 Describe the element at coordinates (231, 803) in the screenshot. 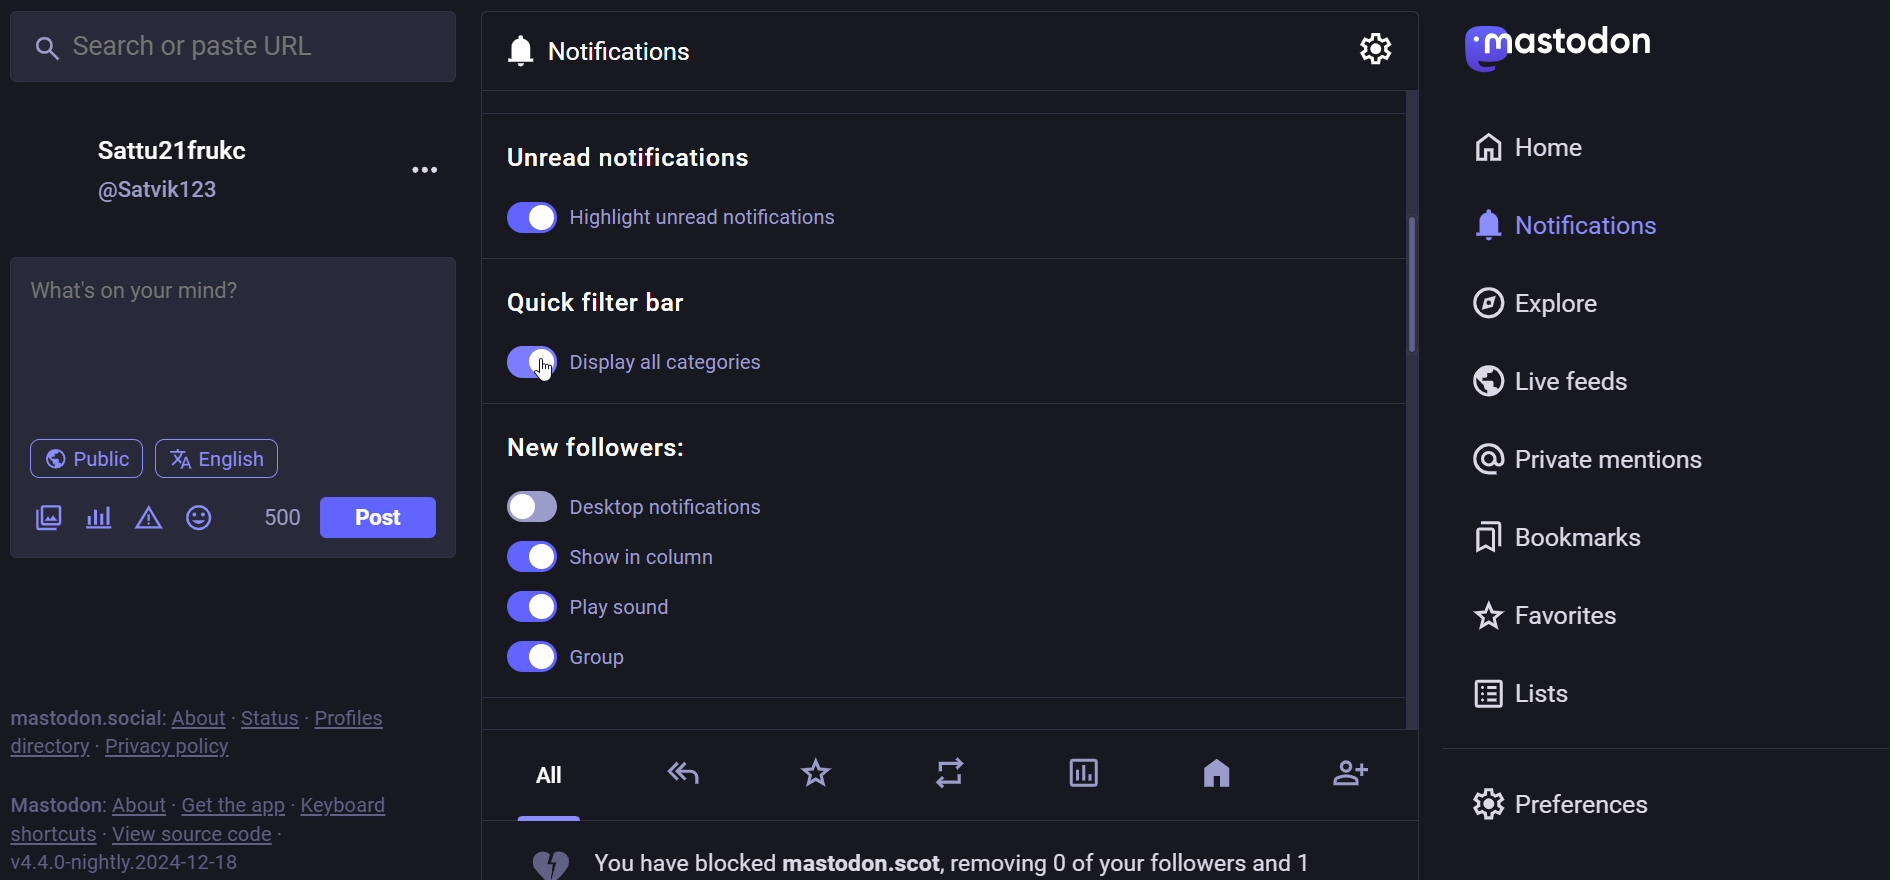

I see `get the app` at that location.